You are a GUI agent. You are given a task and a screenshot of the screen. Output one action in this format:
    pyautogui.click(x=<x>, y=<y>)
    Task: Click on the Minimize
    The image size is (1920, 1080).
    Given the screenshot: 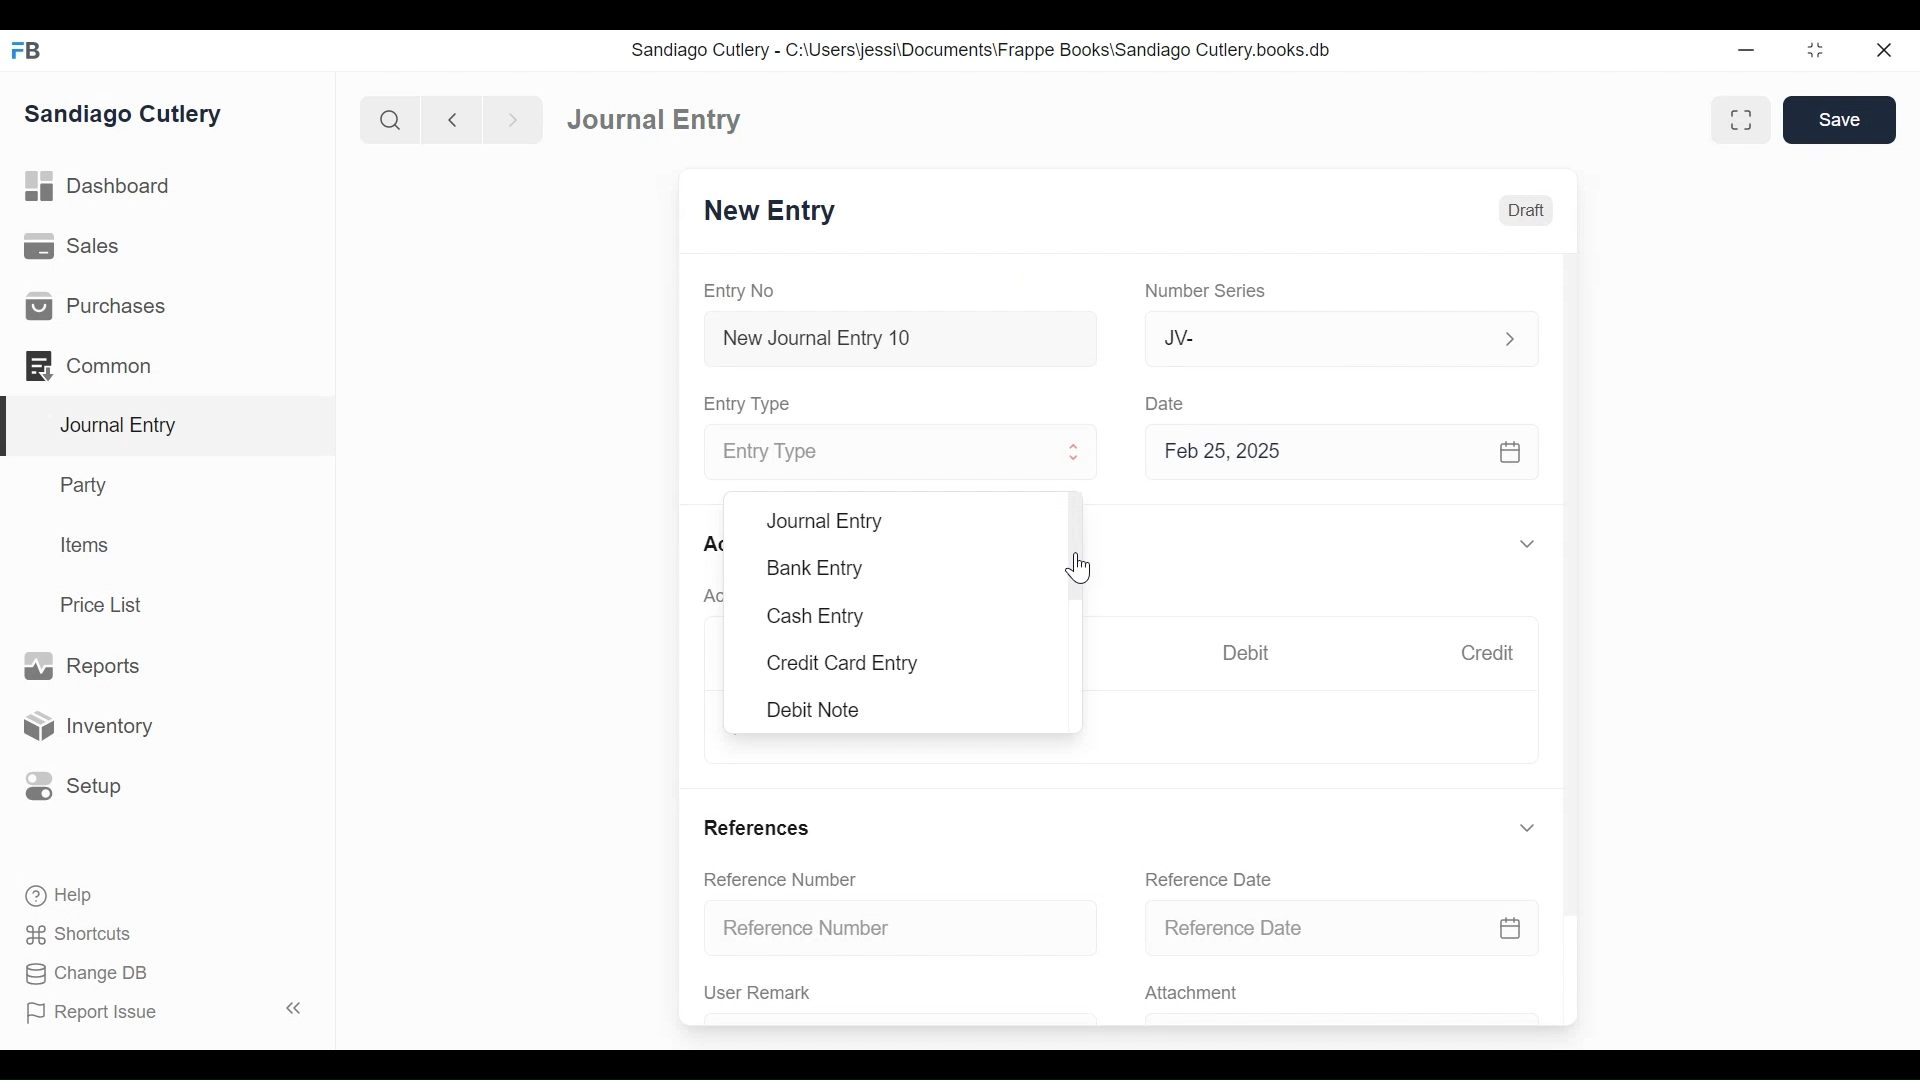 What is the action you would take?
    pyautogui.click(x=1749, y=51)
    